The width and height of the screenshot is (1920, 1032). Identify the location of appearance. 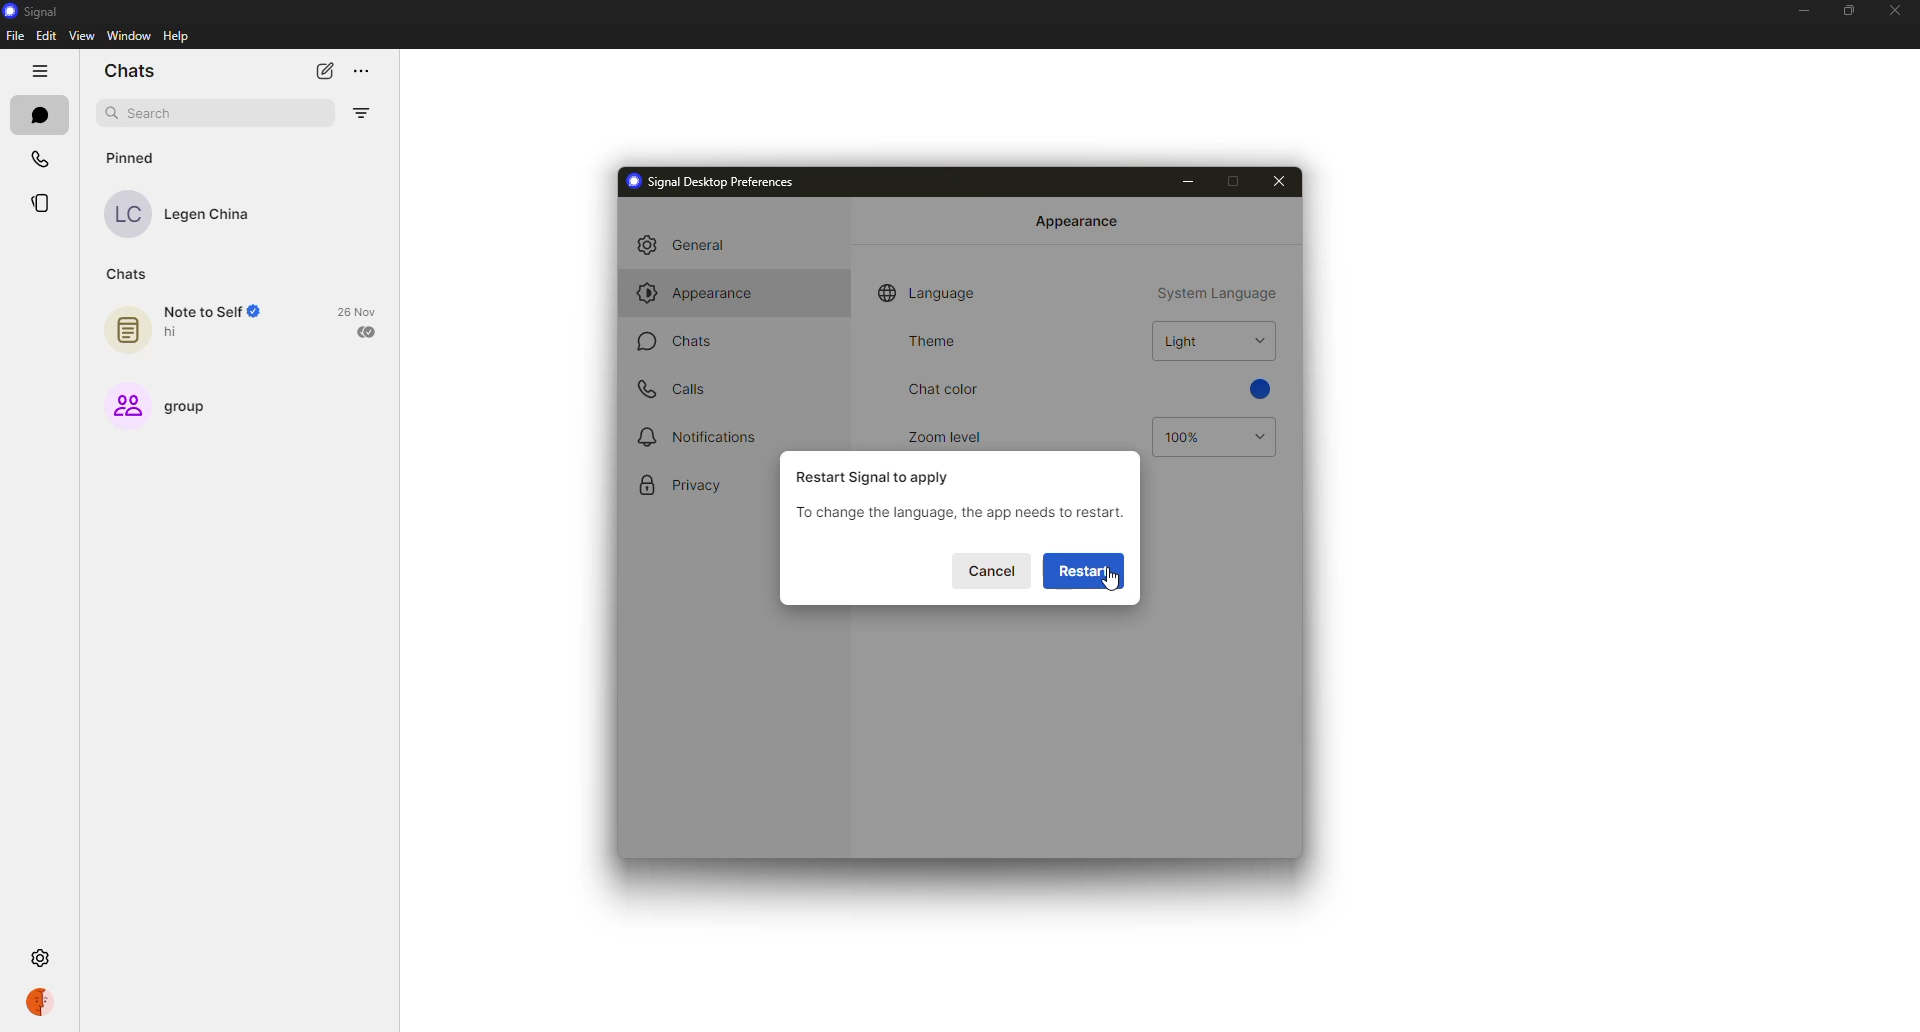
(696, 293).